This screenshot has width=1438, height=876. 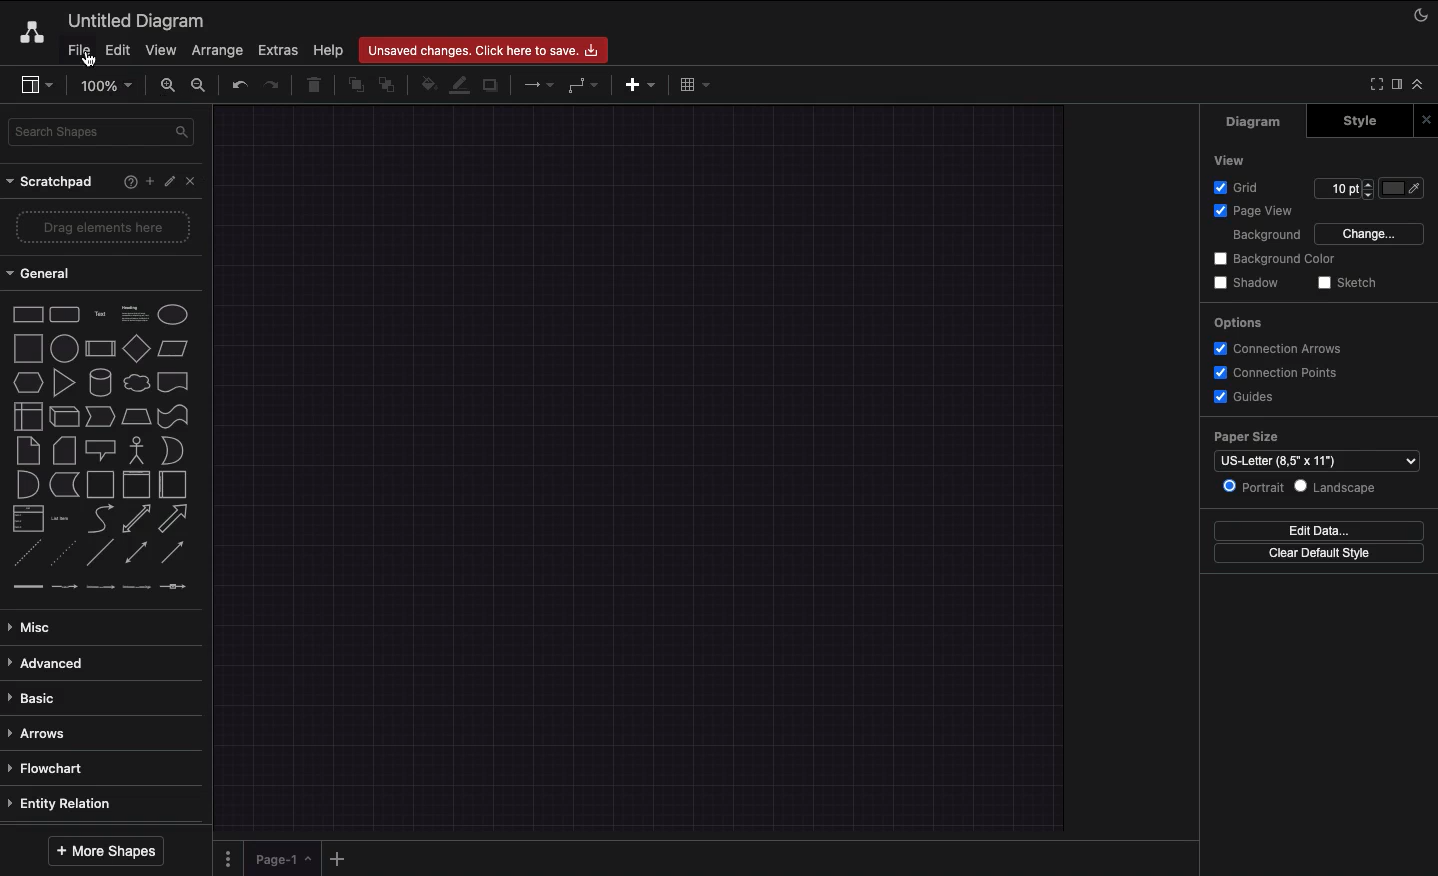 What do you see at coordinates (1231, 159) in the screenshot?
I see `View` at bounding box center [1231, 159].